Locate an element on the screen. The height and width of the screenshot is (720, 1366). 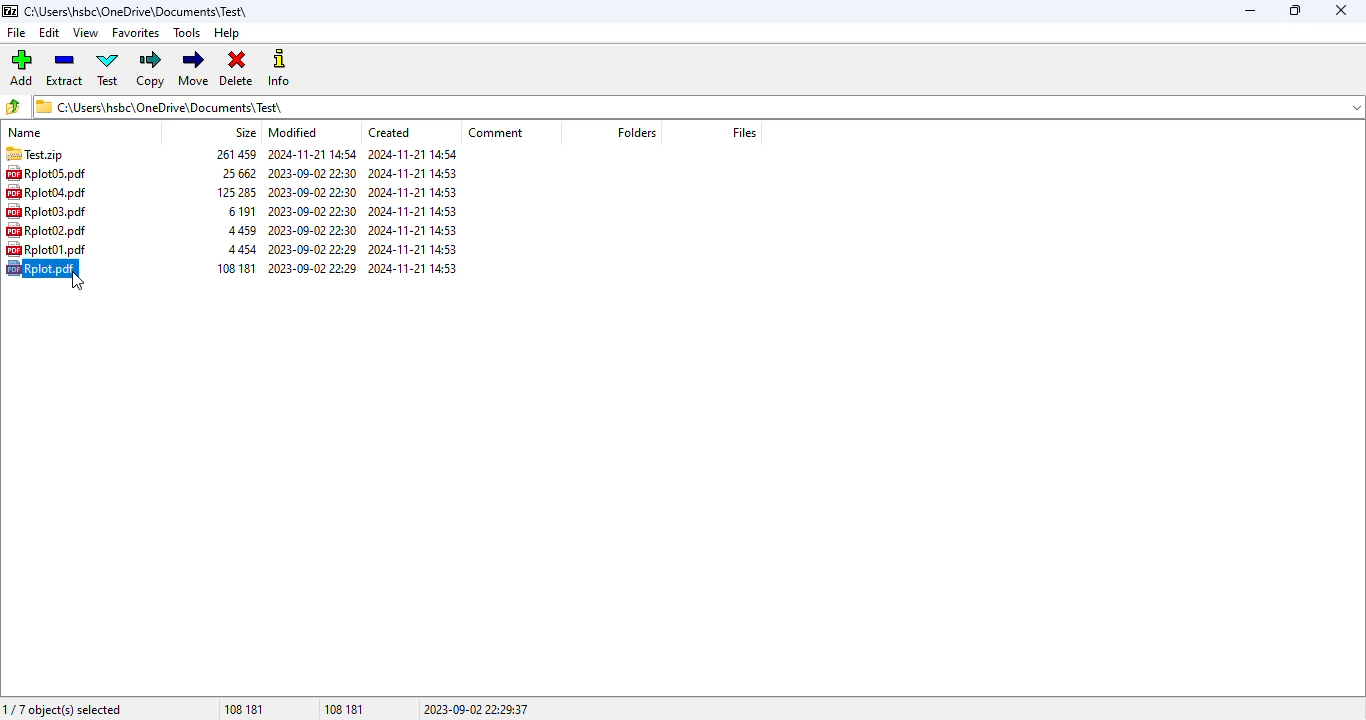
close is located at coordinates (1341, 10).